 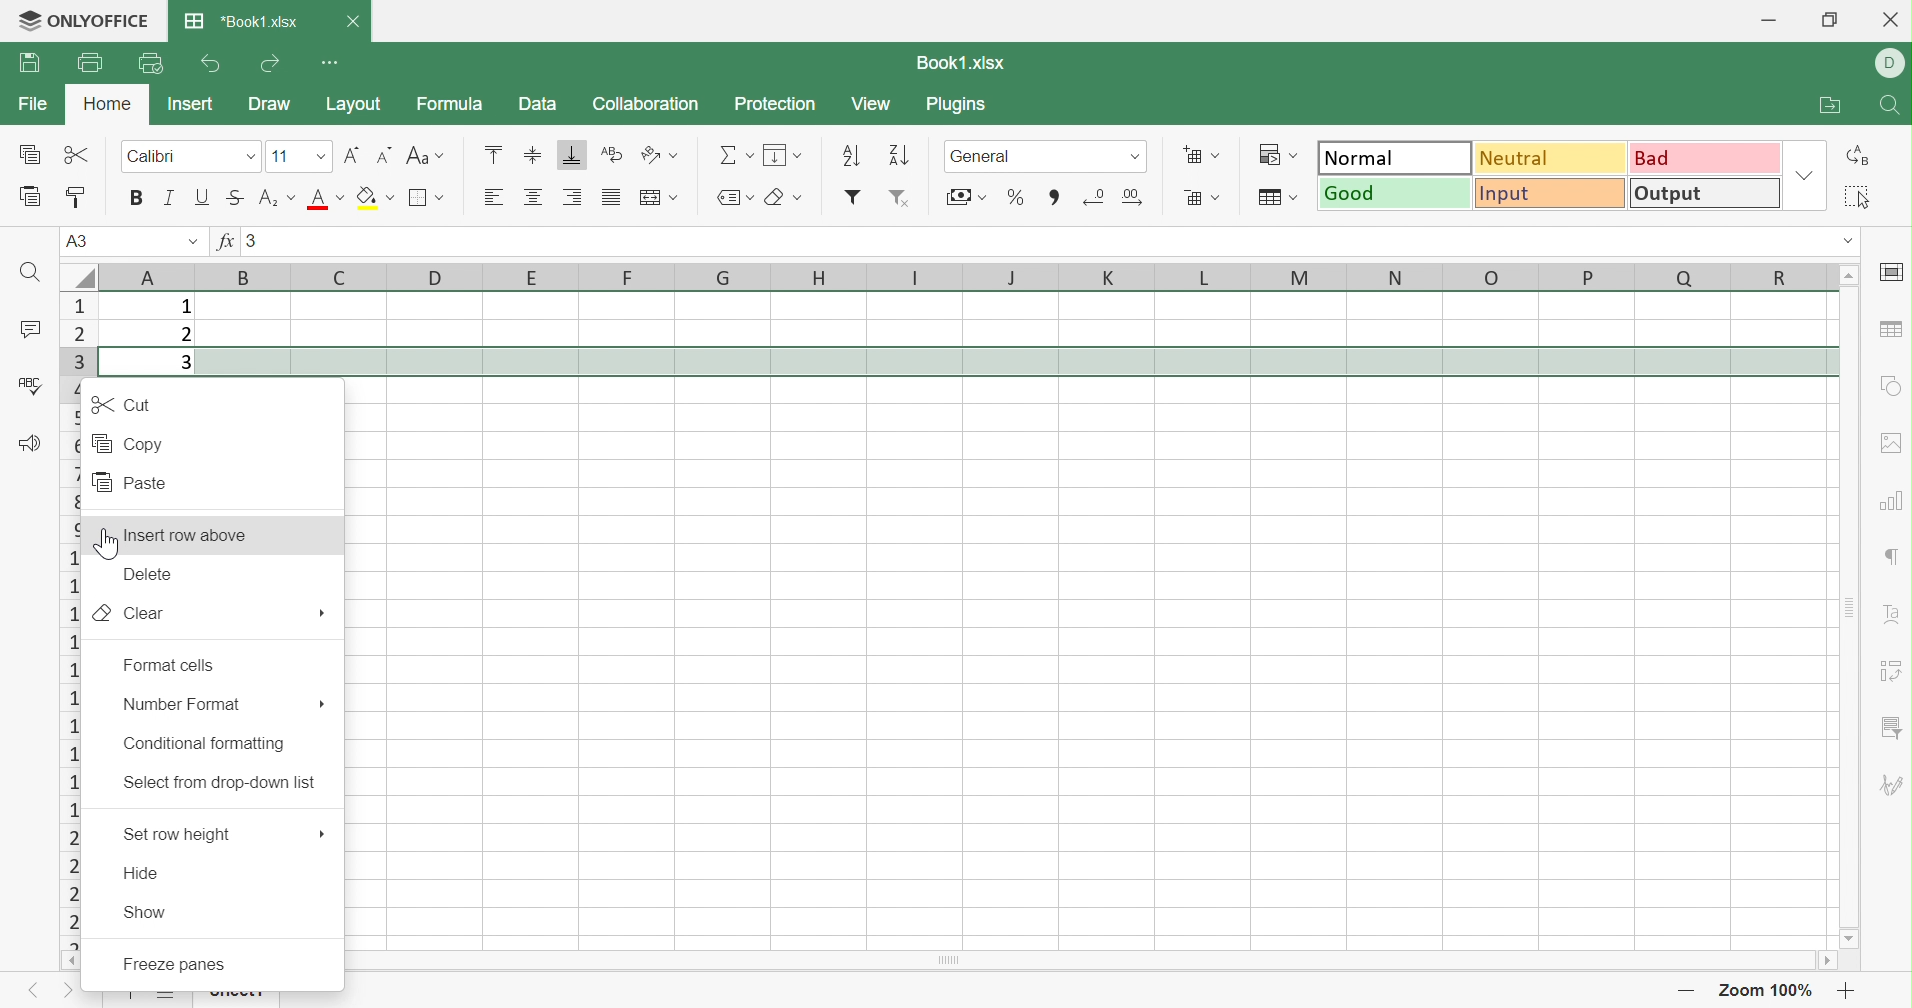 I want to click on List of sheets, so click(x=177, y=999).